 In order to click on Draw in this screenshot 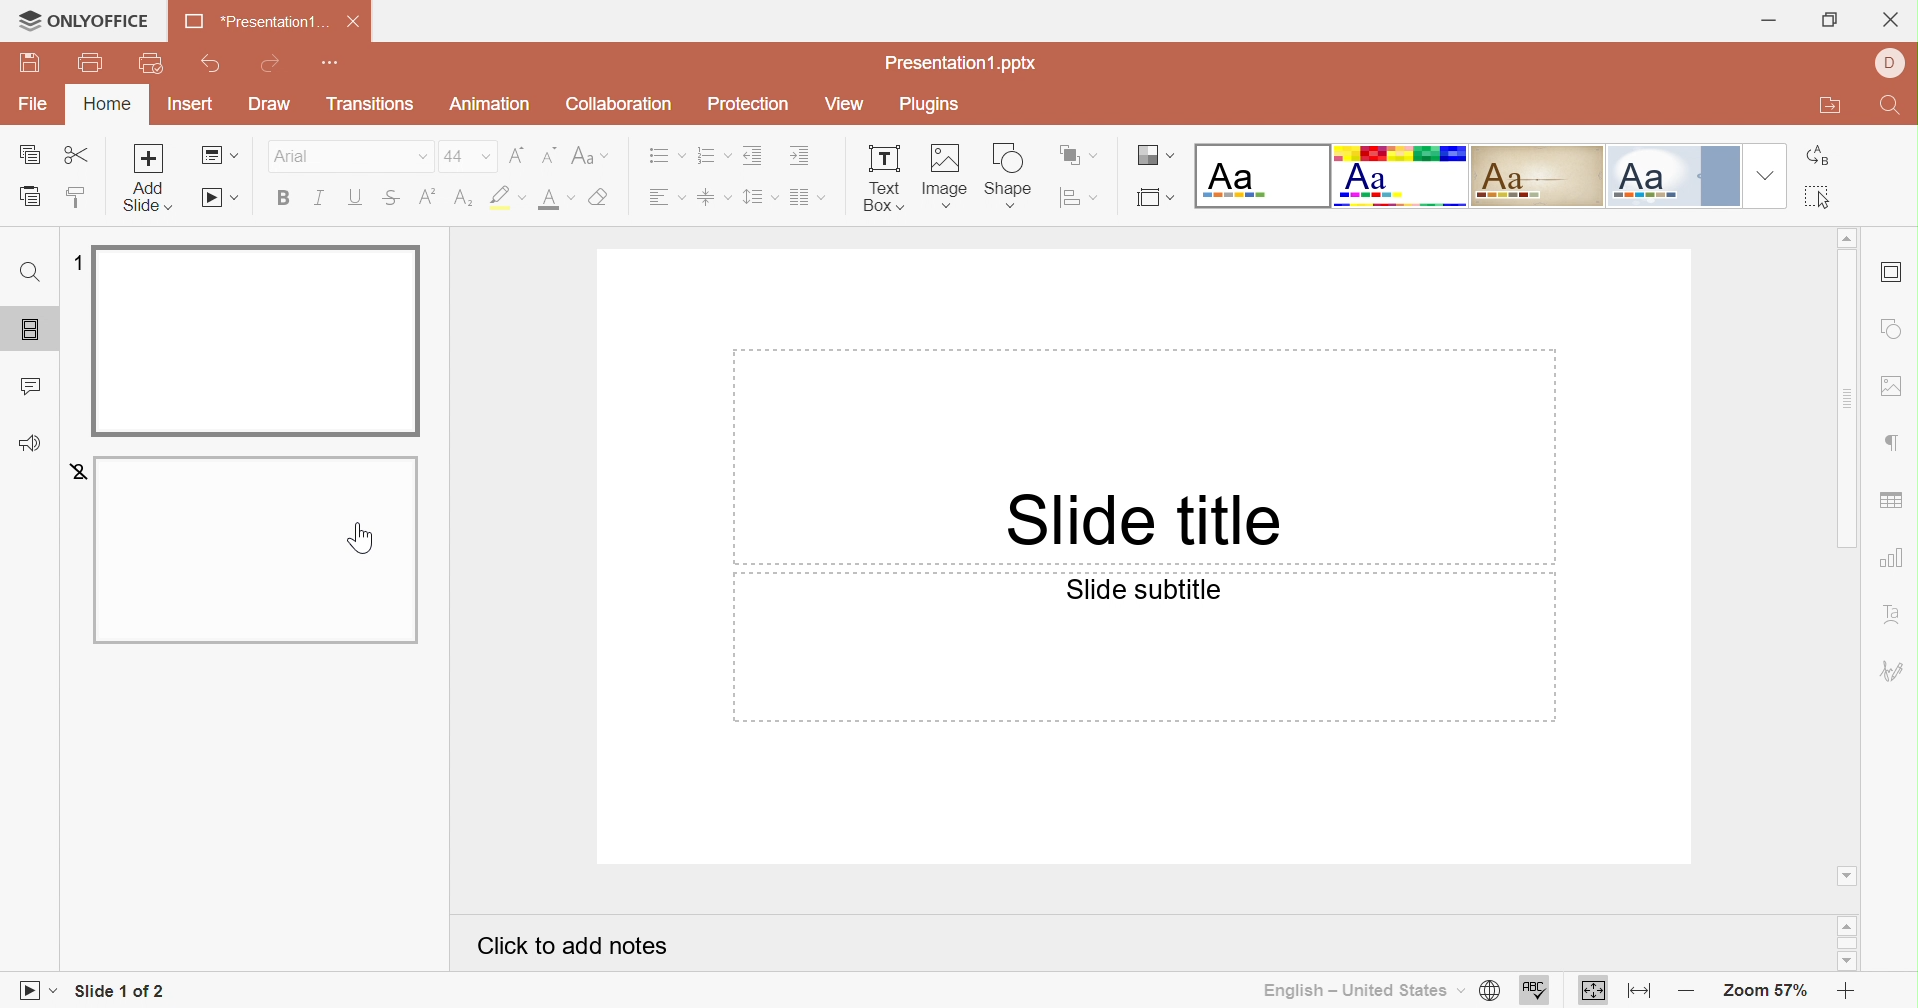, I will do `click(267, 104)`.